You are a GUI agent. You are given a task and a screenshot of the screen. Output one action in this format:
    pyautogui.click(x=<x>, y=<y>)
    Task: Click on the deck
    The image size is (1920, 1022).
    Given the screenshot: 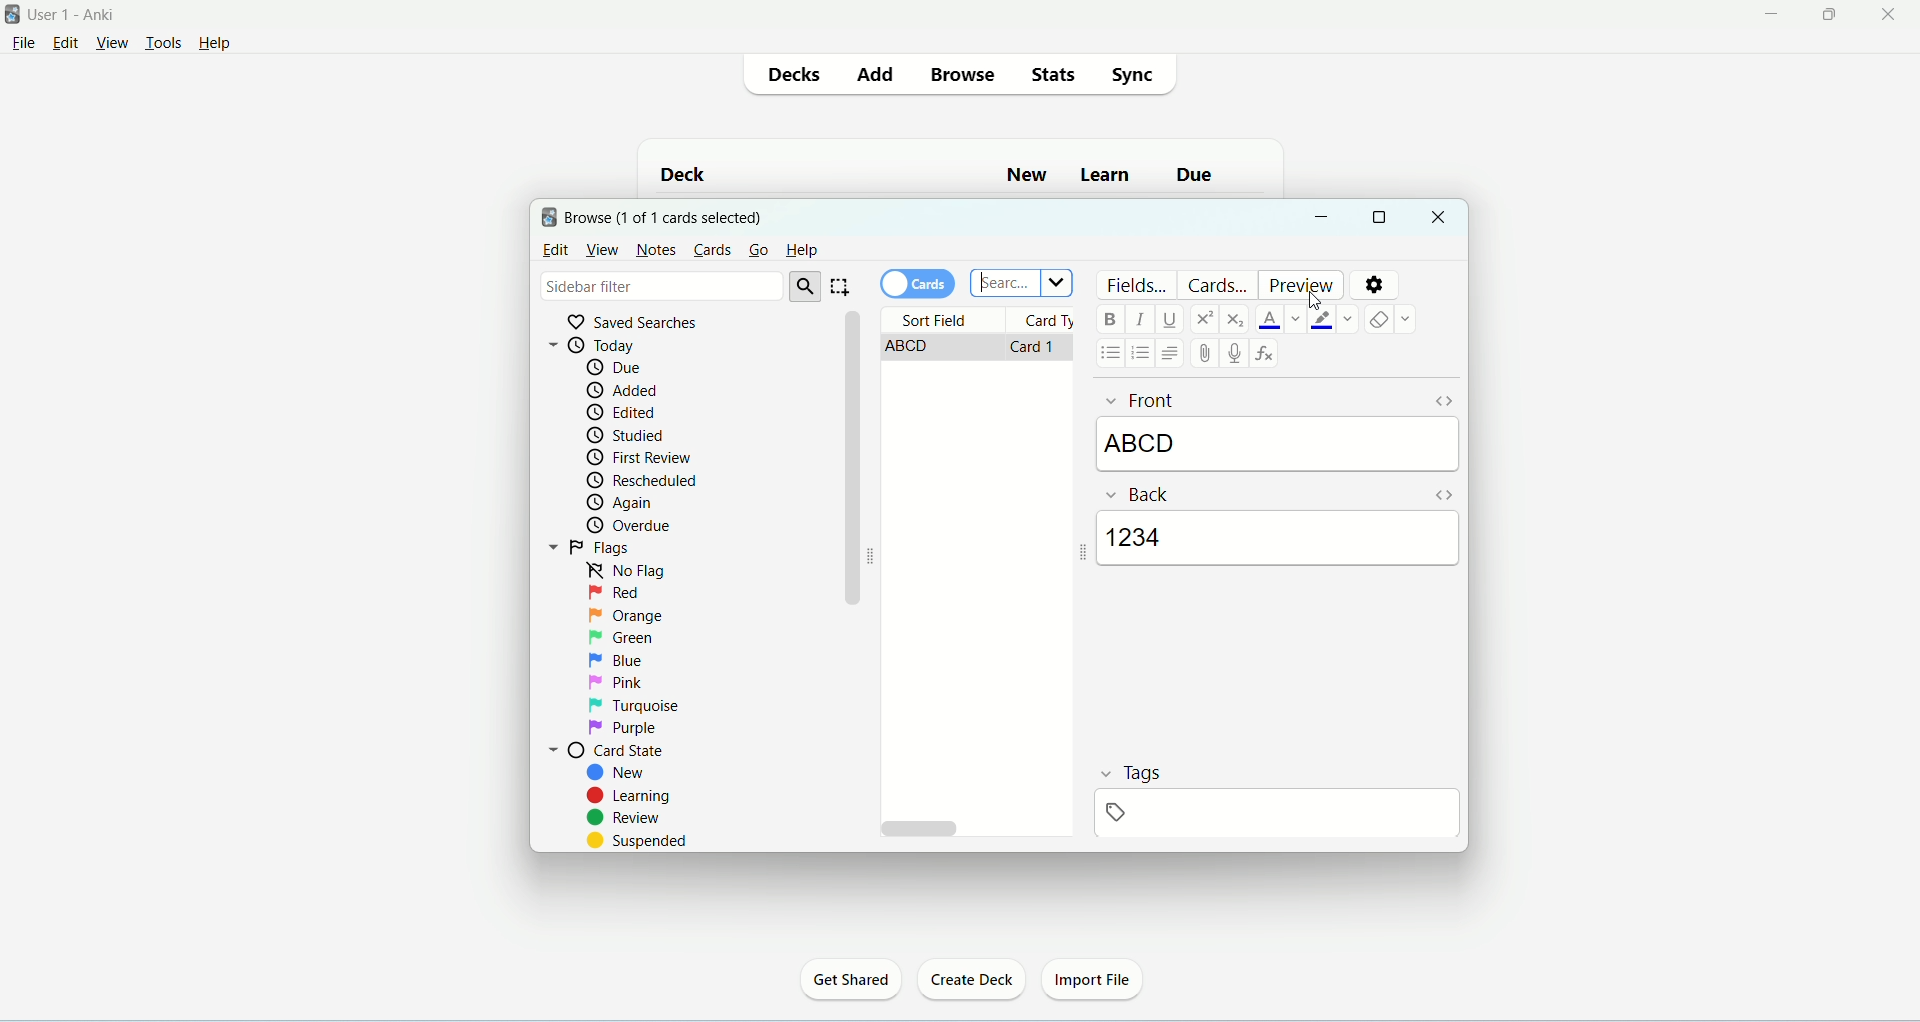 What is the action you would take?
    pyautogui.click(x=692, y=171)
    